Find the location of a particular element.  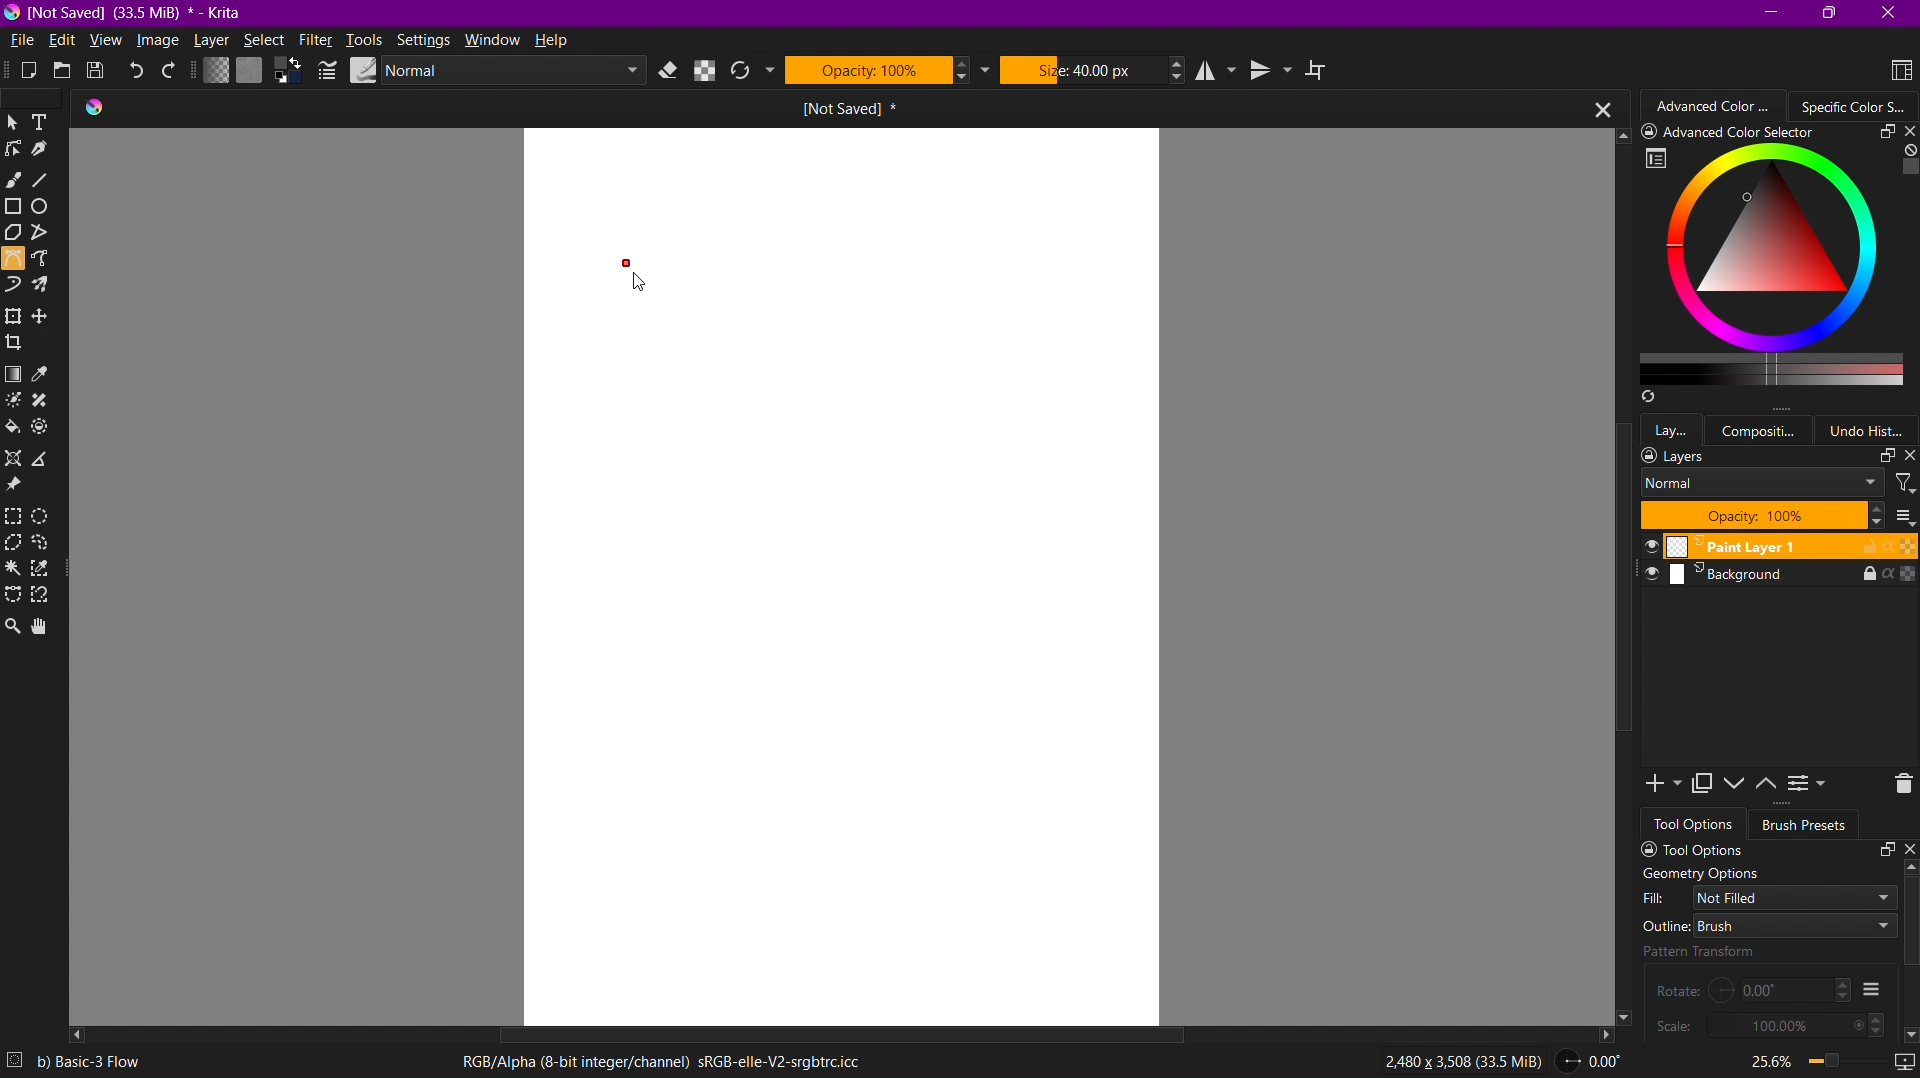

Enclose and fill tool is located at coordinates (47, 430).